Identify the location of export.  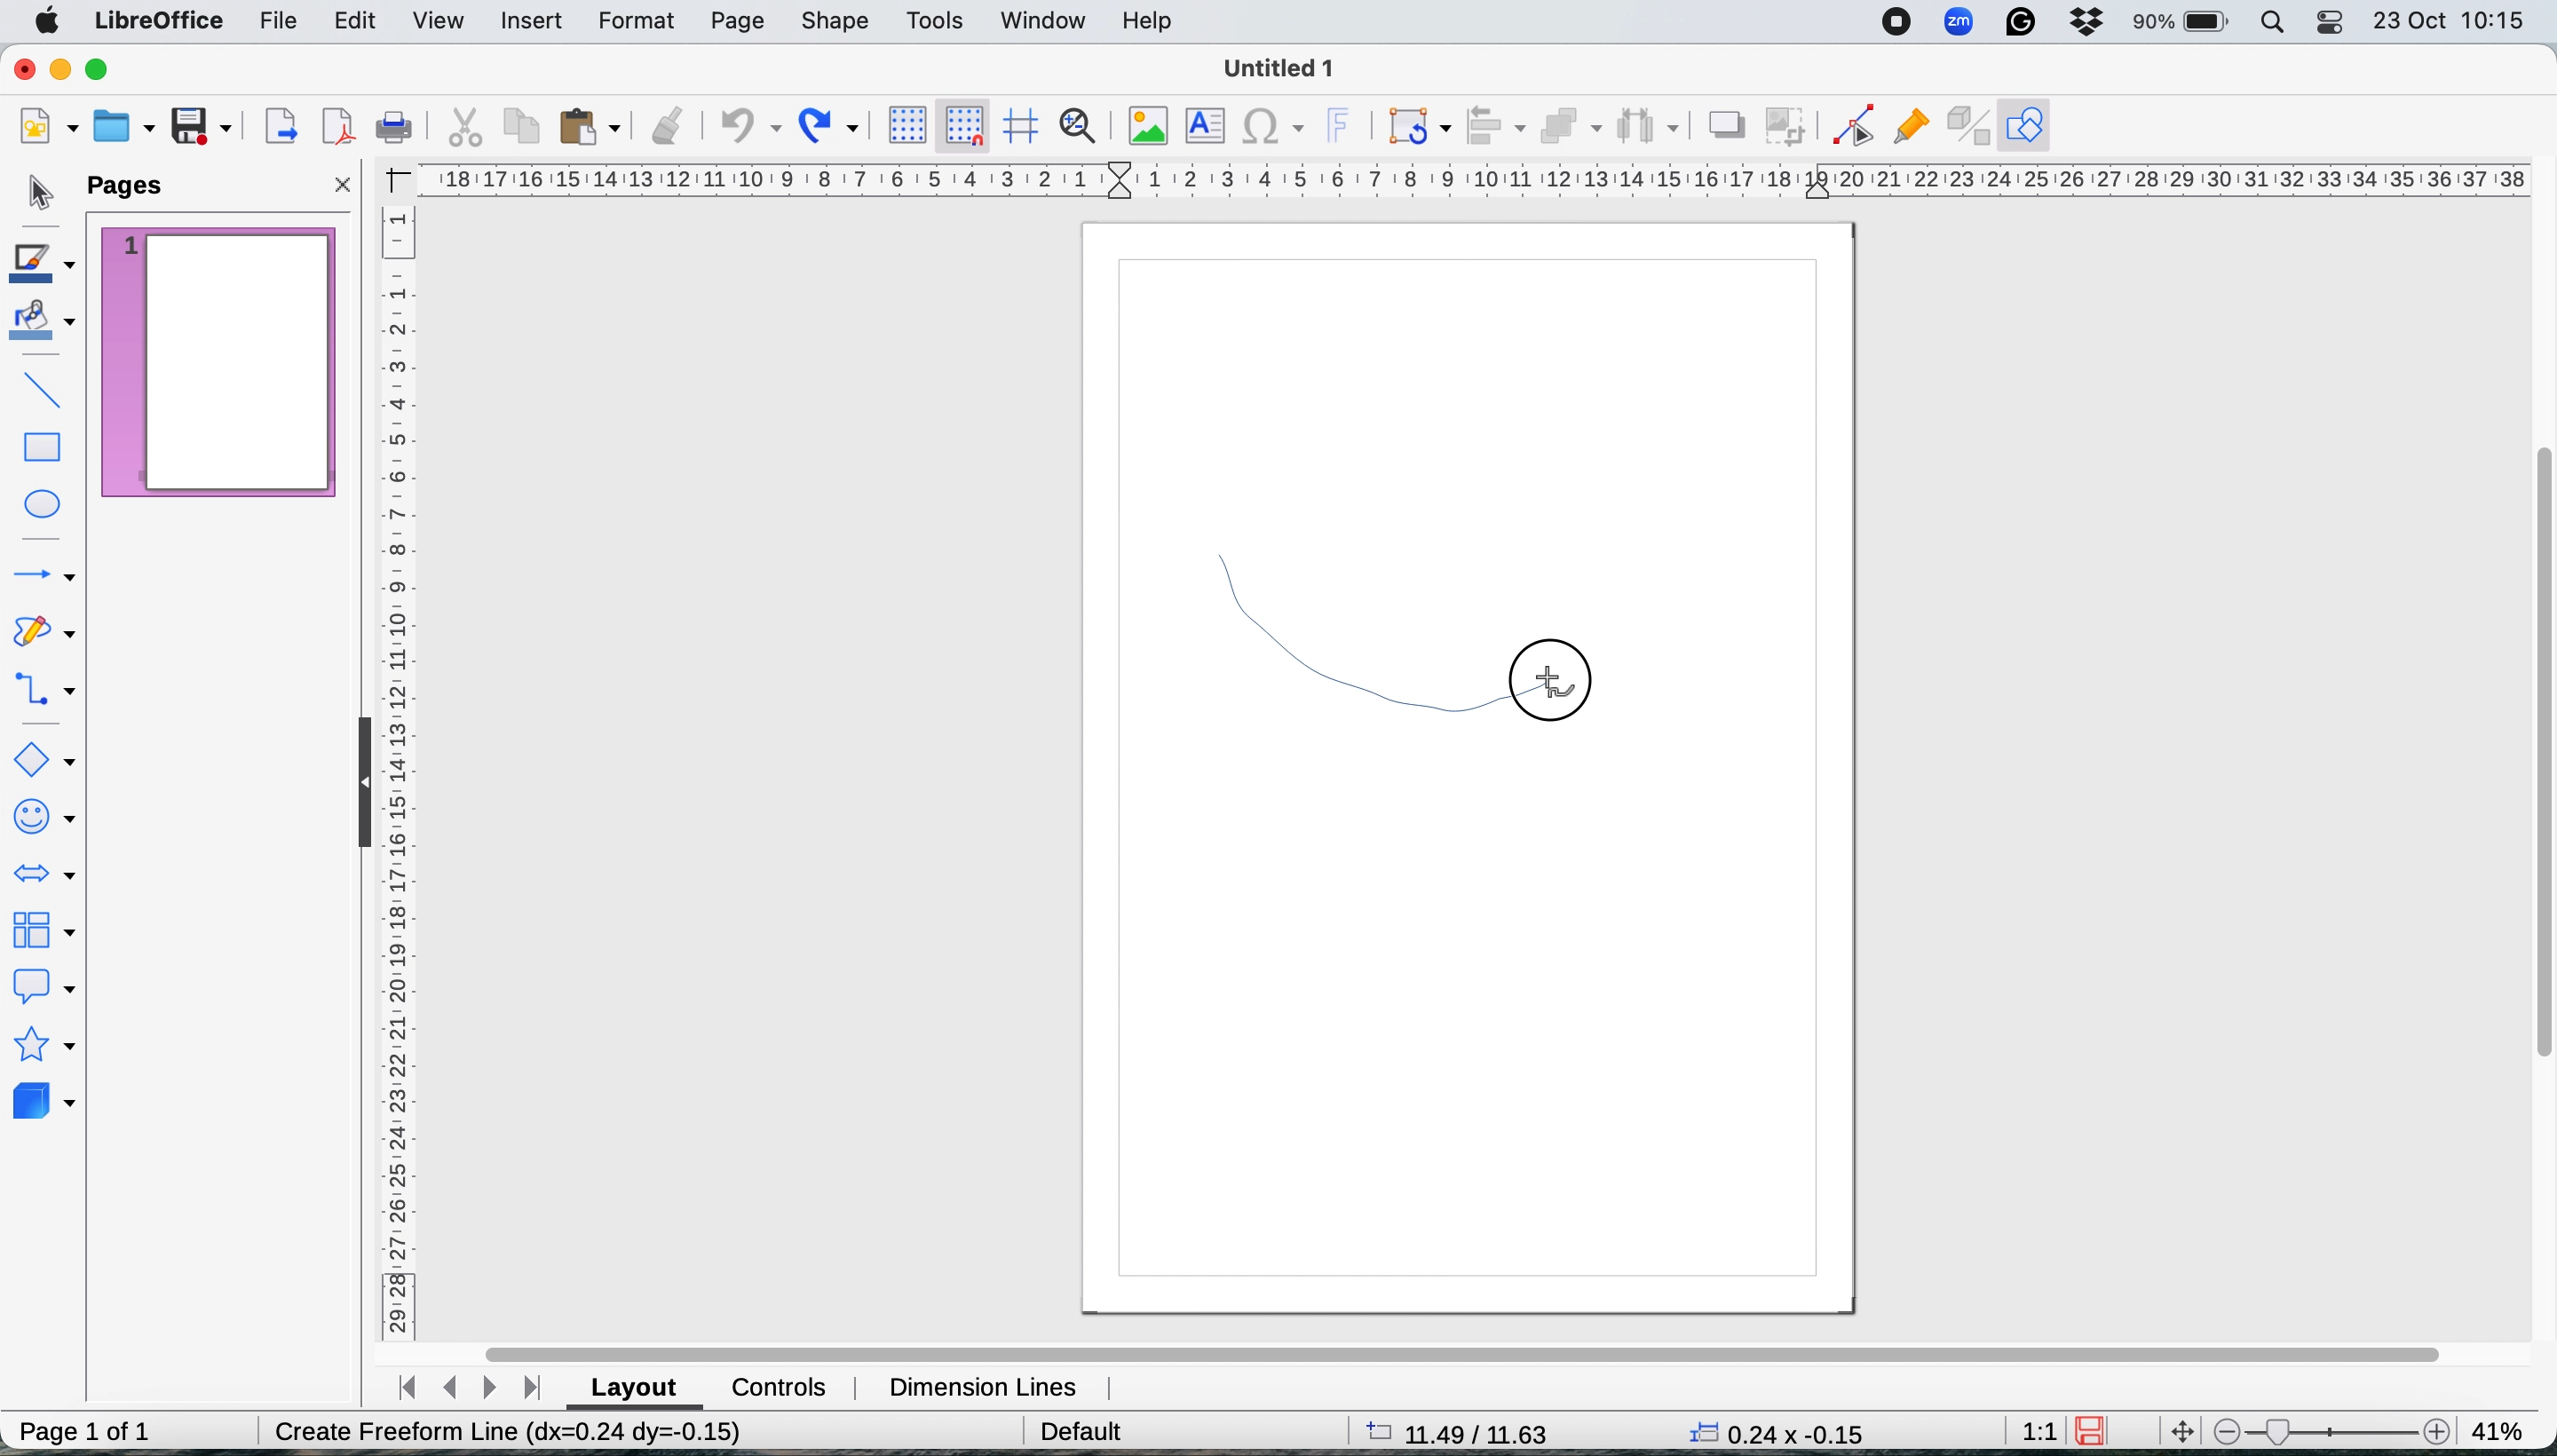
(279, 125).